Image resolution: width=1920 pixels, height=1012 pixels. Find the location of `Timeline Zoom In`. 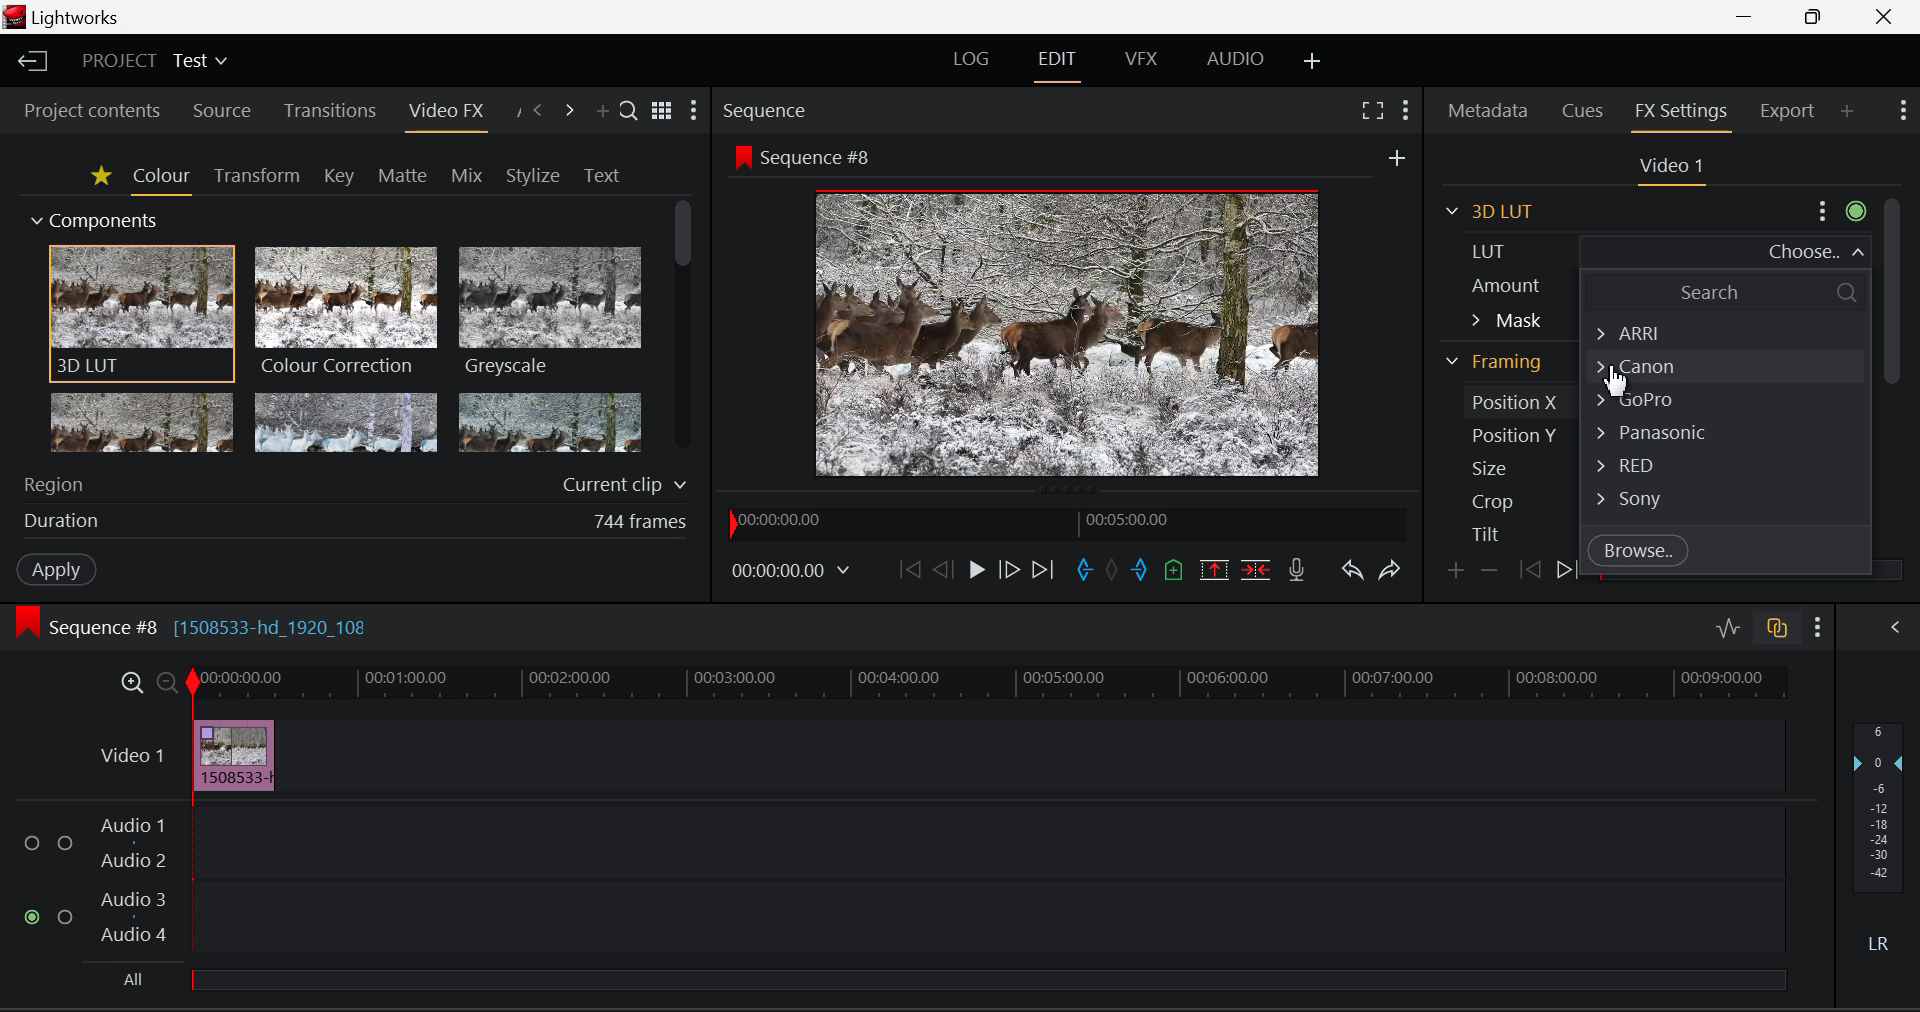

Timeline Zoom In is located at coordinates (131, 682).